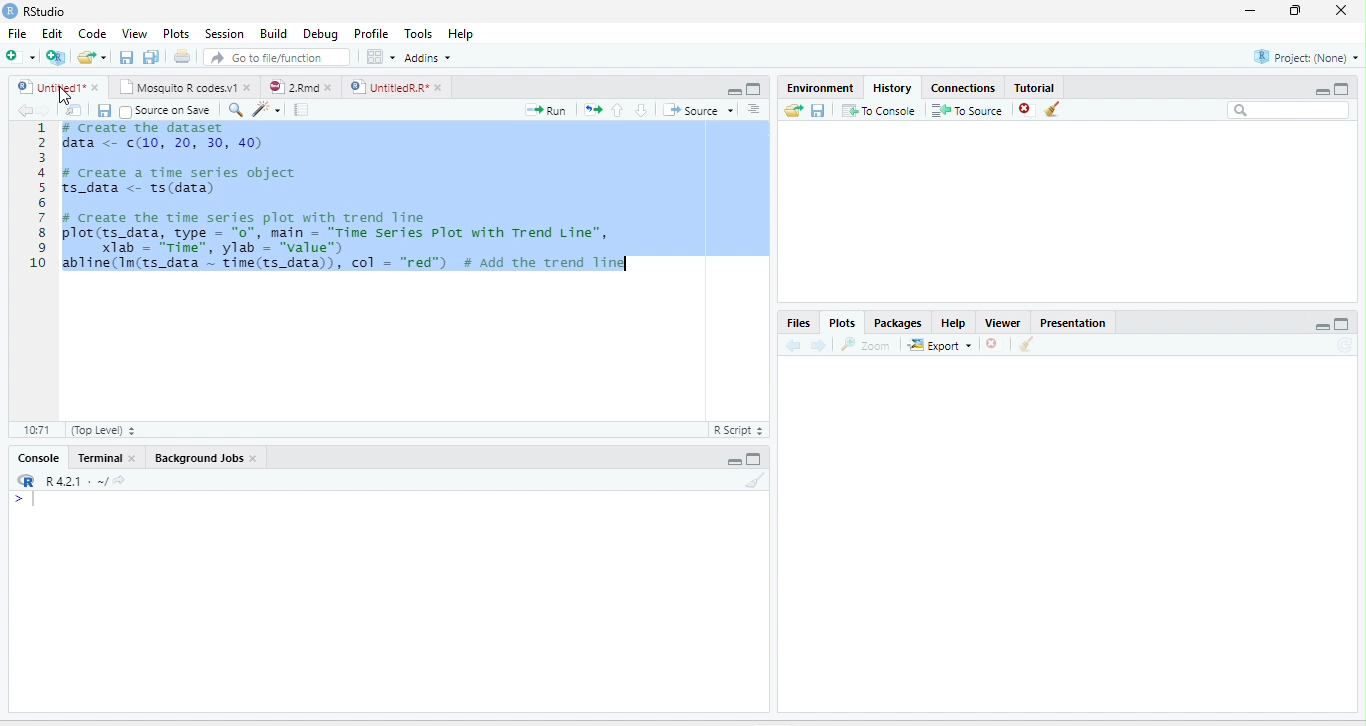 The width and height of the screenshot is (1366, 726). What do you see at coordinates (44, 110) in the screenshot?
I see `Go forward to next source location` at bounding box center [44, 110].